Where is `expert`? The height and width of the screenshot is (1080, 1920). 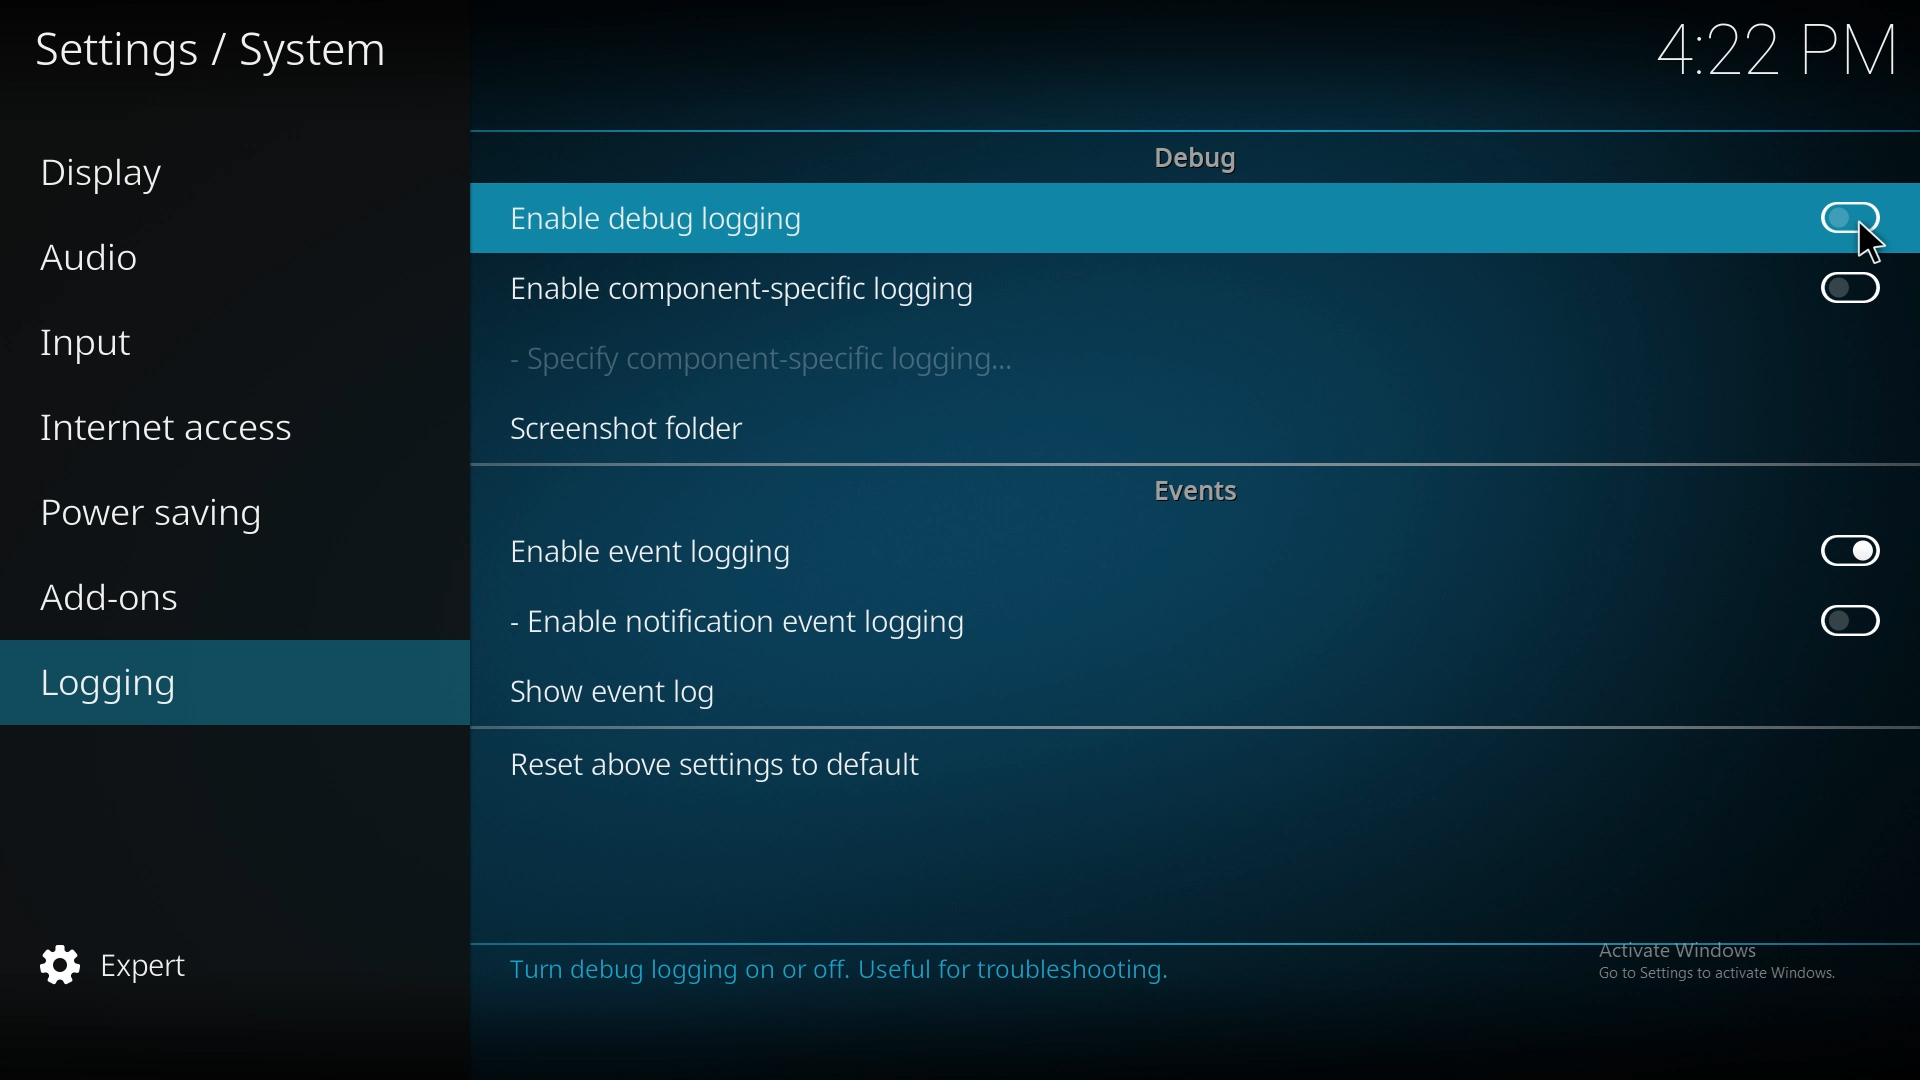
expert is located at coordinates (199, 967).